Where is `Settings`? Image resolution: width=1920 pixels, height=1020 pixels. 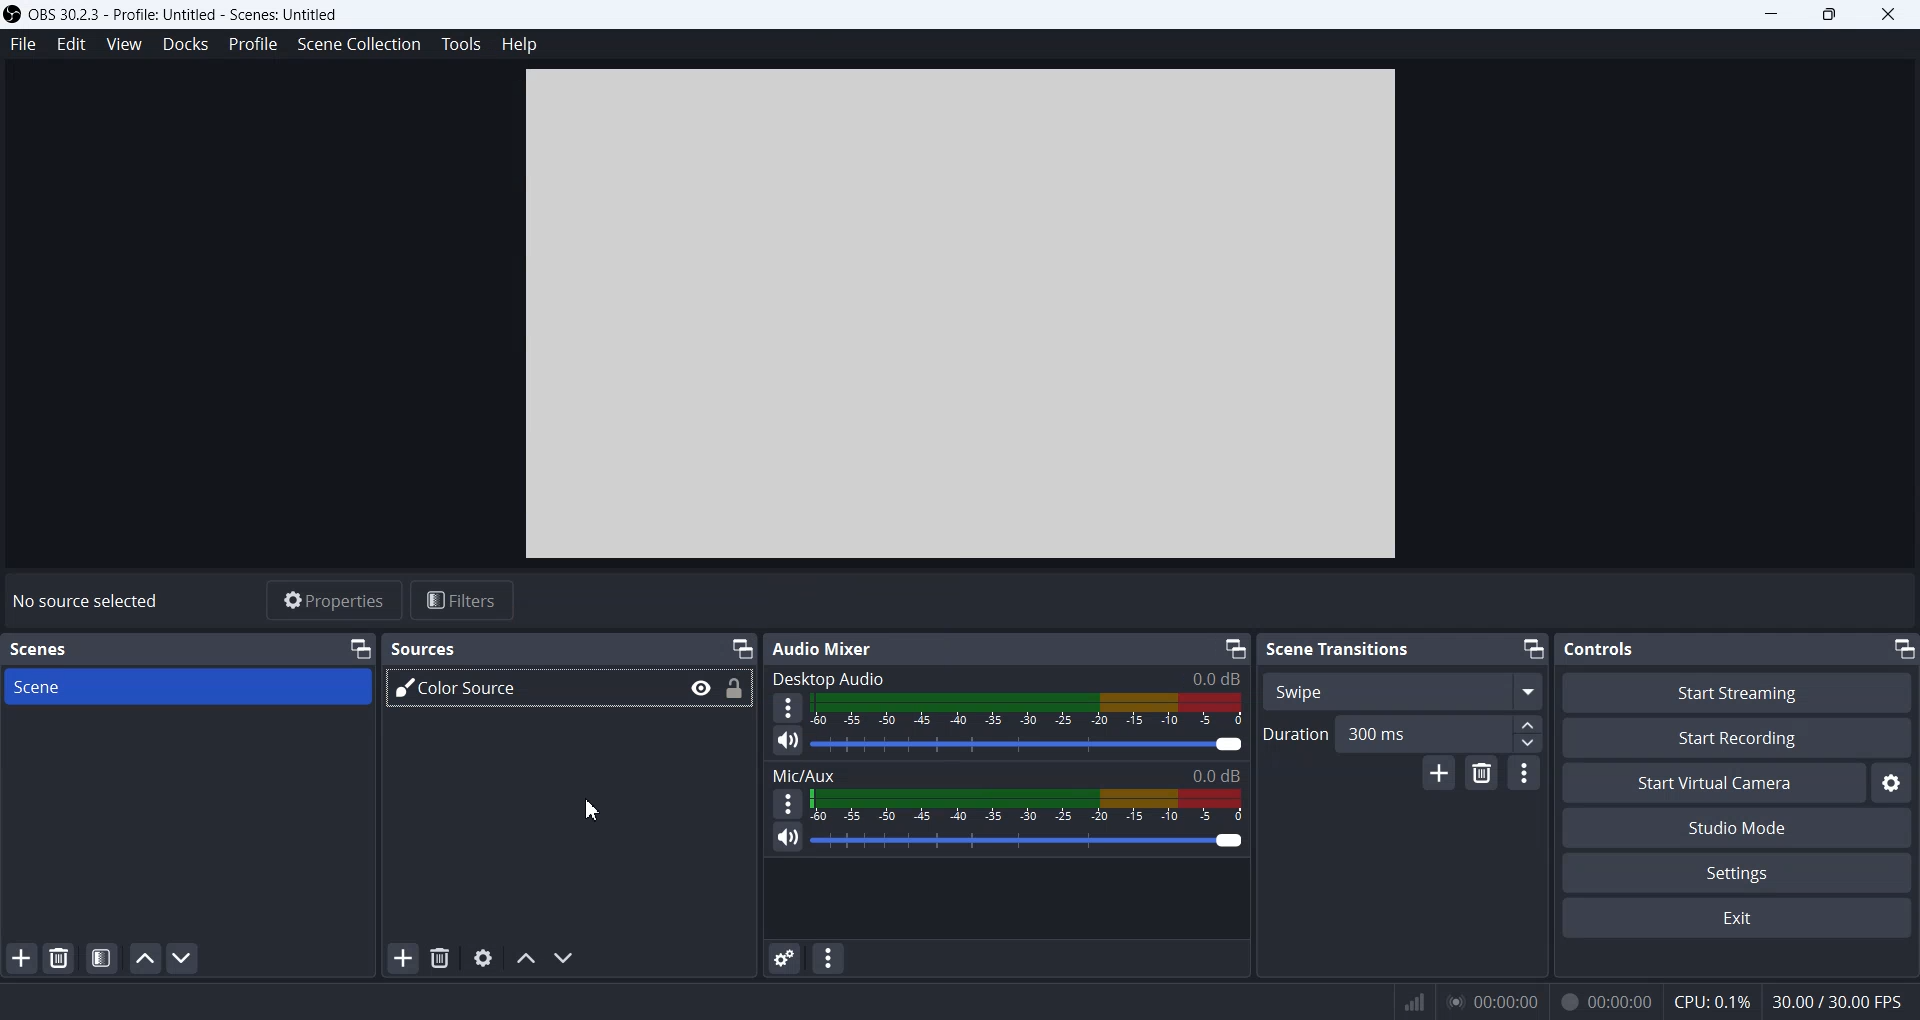
Settings is located at coordinates (1738, 872).